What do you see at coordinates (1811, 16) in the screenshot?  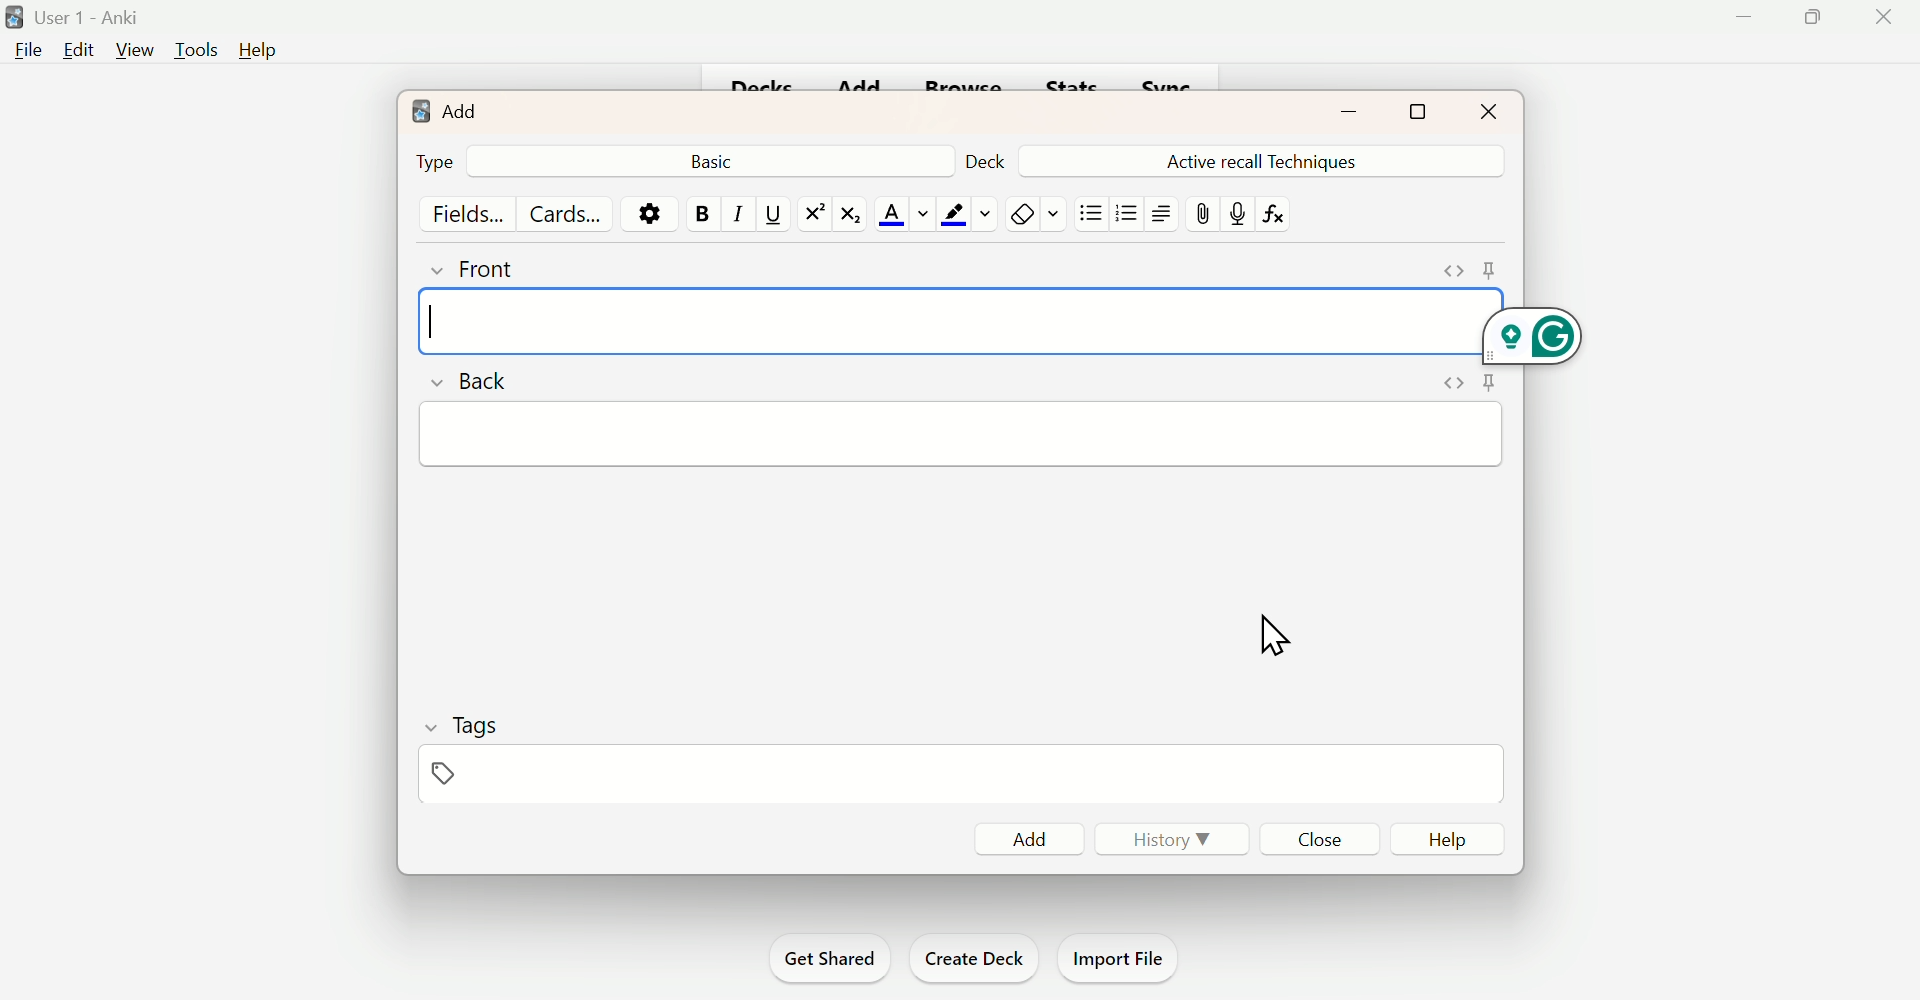 I see `Maximise` at bounding box center [1811, 16].